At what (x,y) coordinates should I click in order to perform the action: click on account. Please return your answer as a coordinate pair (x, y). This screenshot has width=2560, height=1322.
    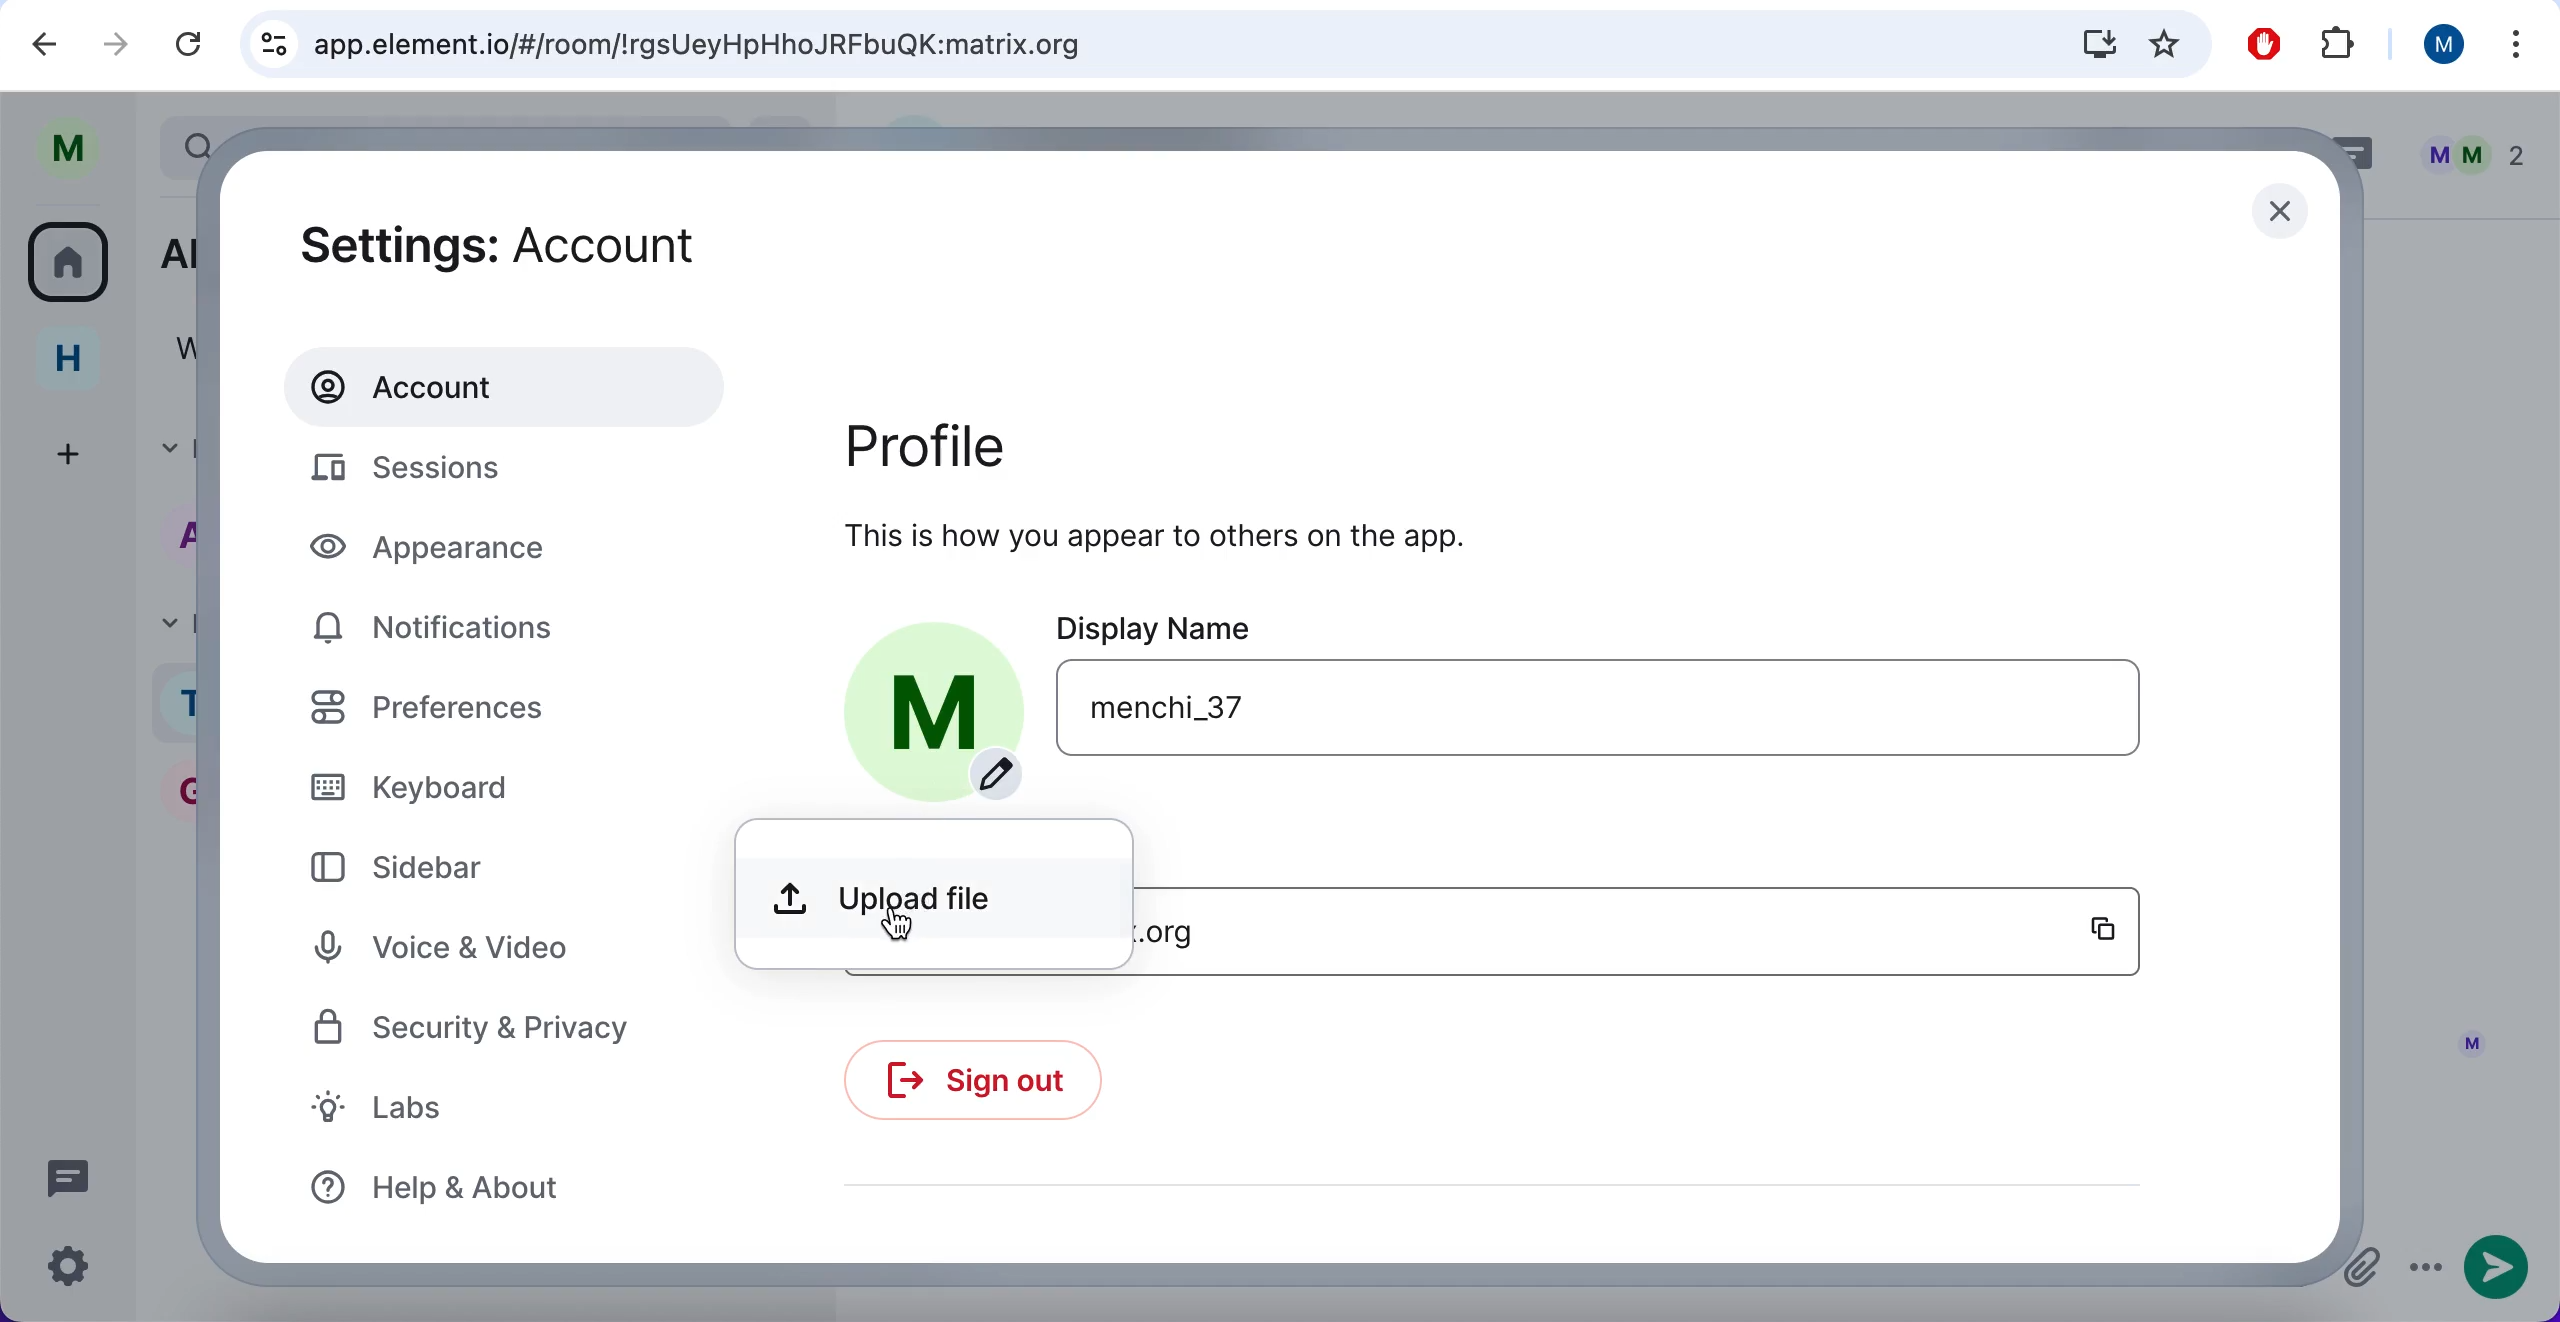
    Looking at the image, I should click on (511, 383).